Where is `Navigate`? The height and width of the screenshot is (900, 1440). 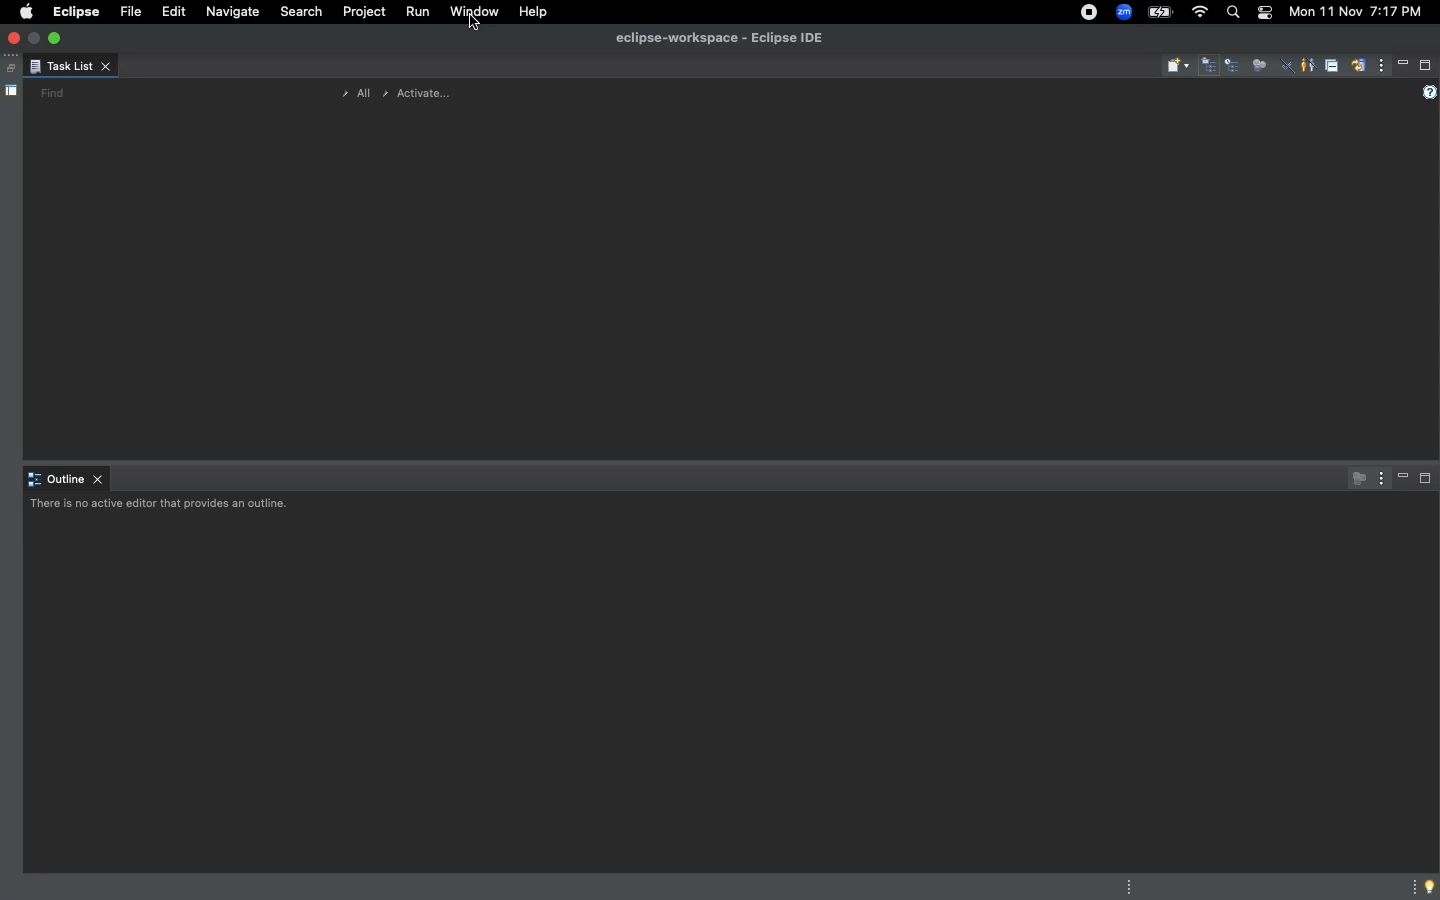
Navigate is located at coordinates (233, 14).